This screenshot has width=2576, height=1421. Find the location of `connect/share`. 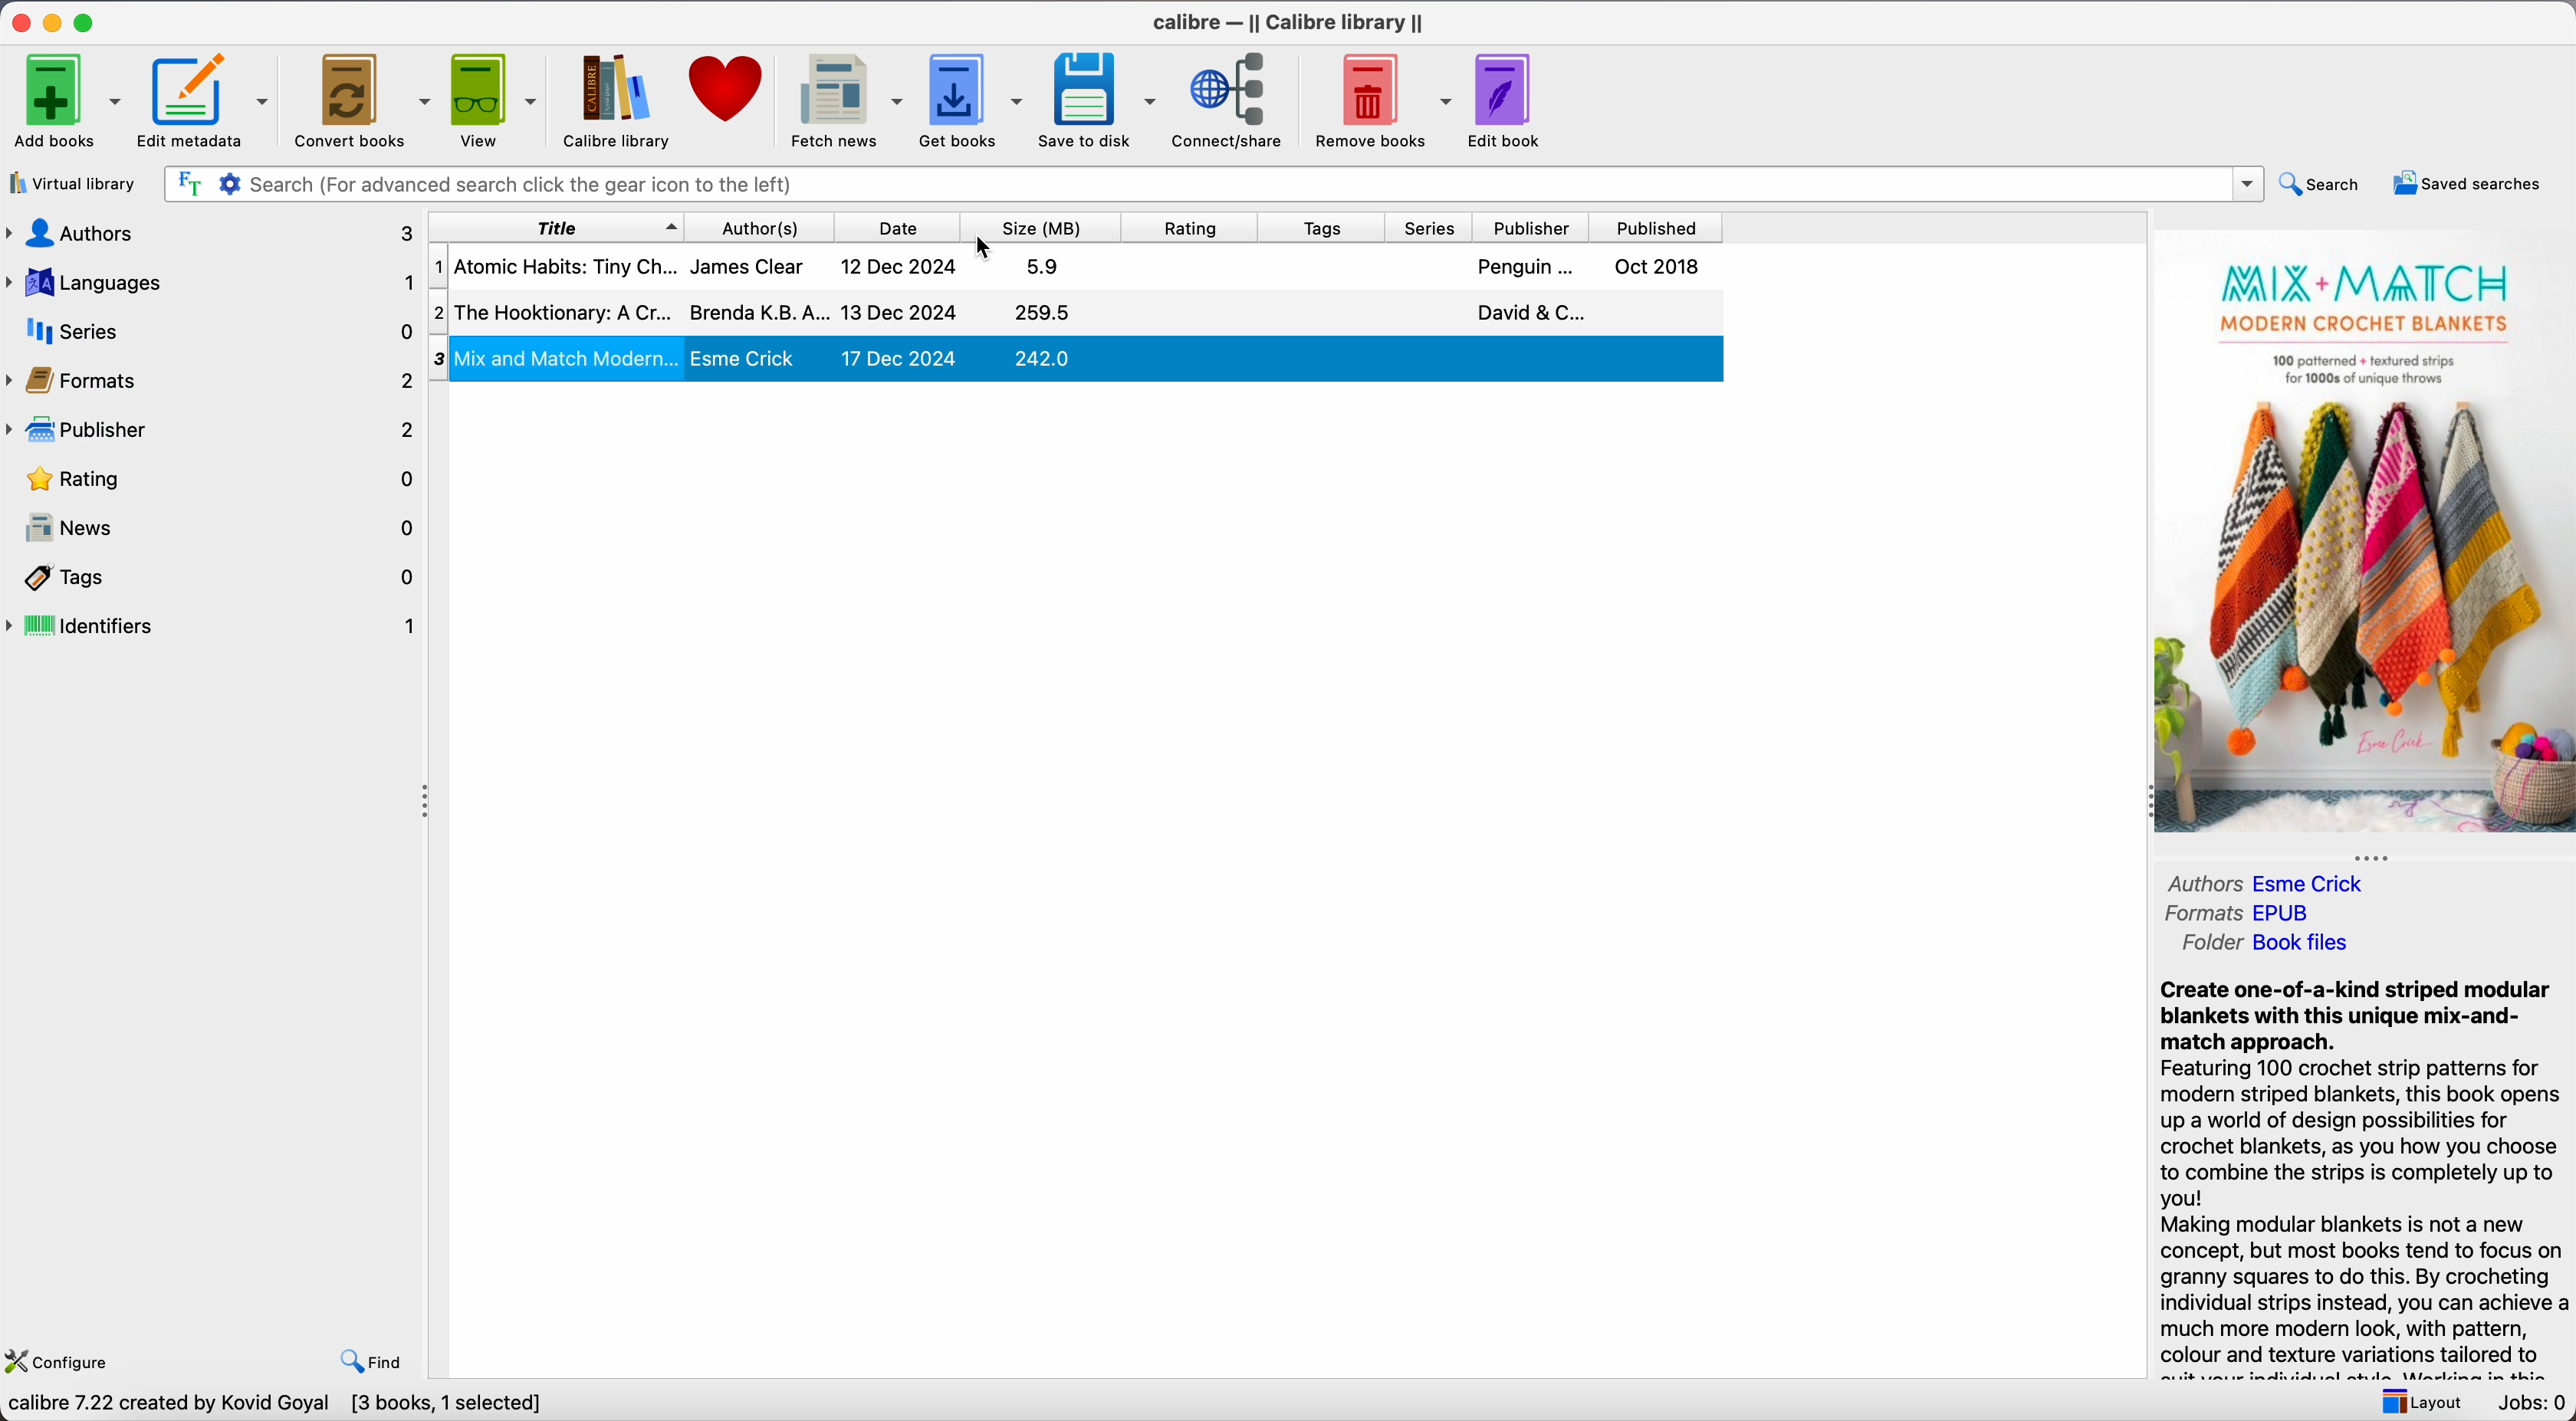

connect/share is located at coordinates (1233, 102).